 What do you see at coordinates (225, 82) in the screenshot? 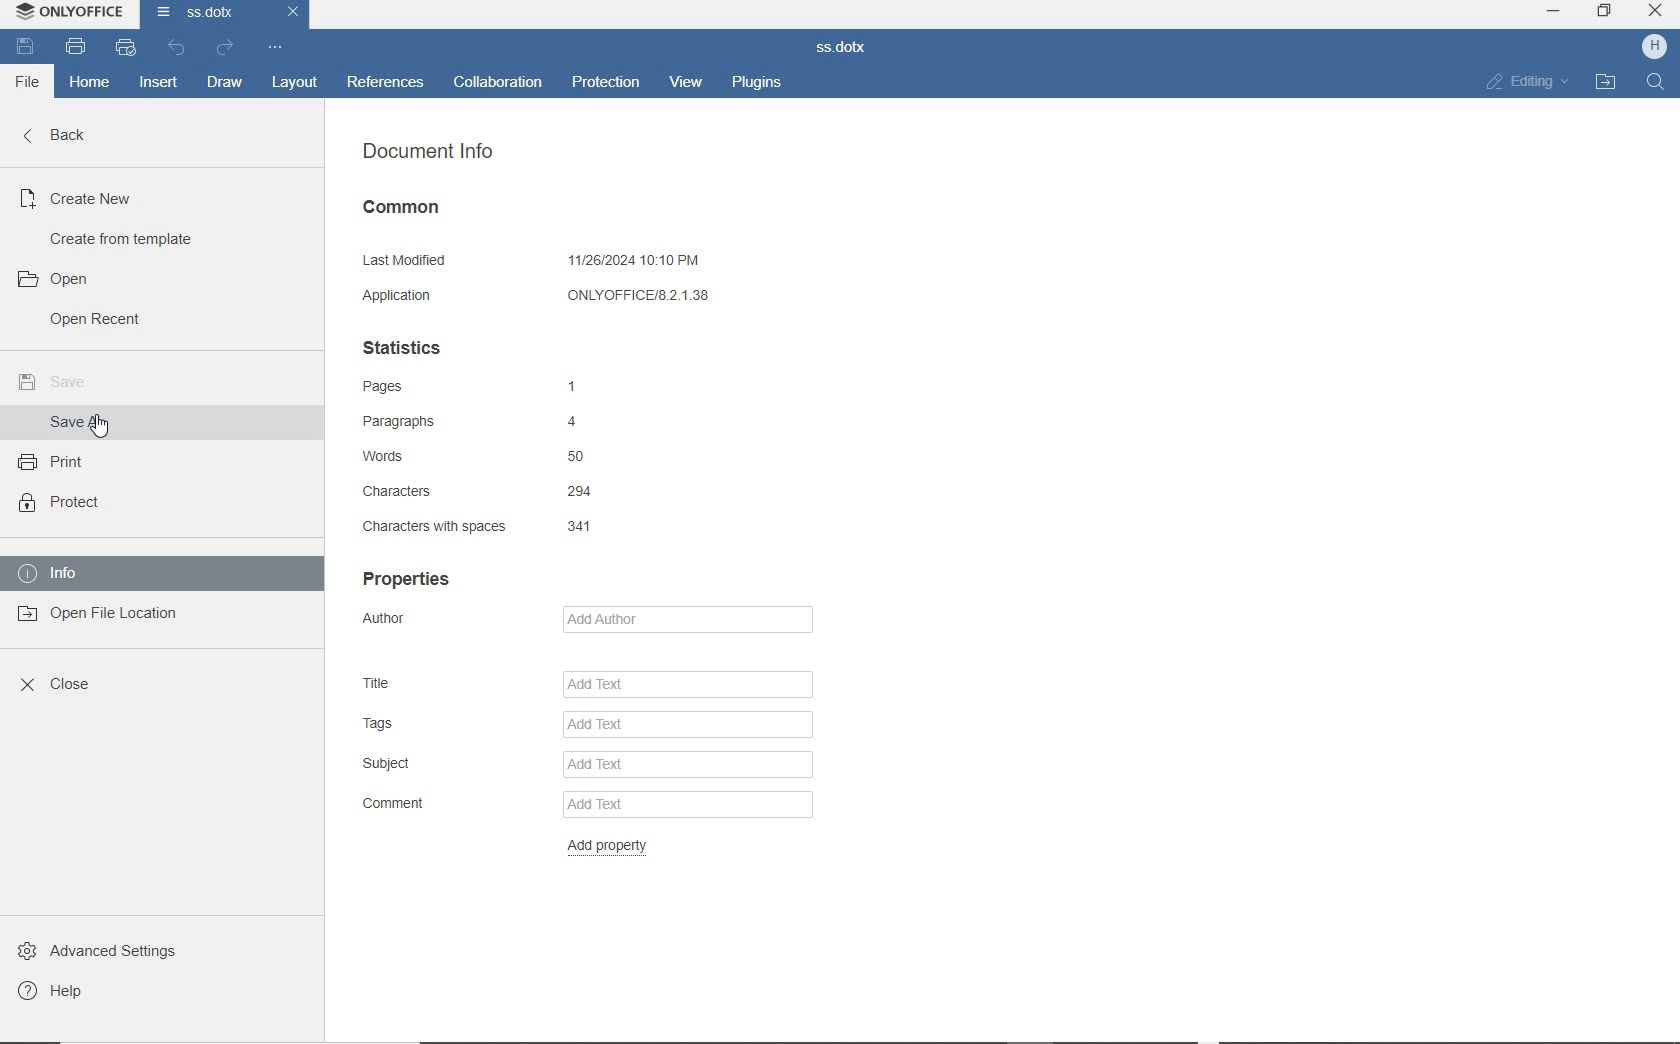
I see `DRAW` at bounding box center [225, 82].